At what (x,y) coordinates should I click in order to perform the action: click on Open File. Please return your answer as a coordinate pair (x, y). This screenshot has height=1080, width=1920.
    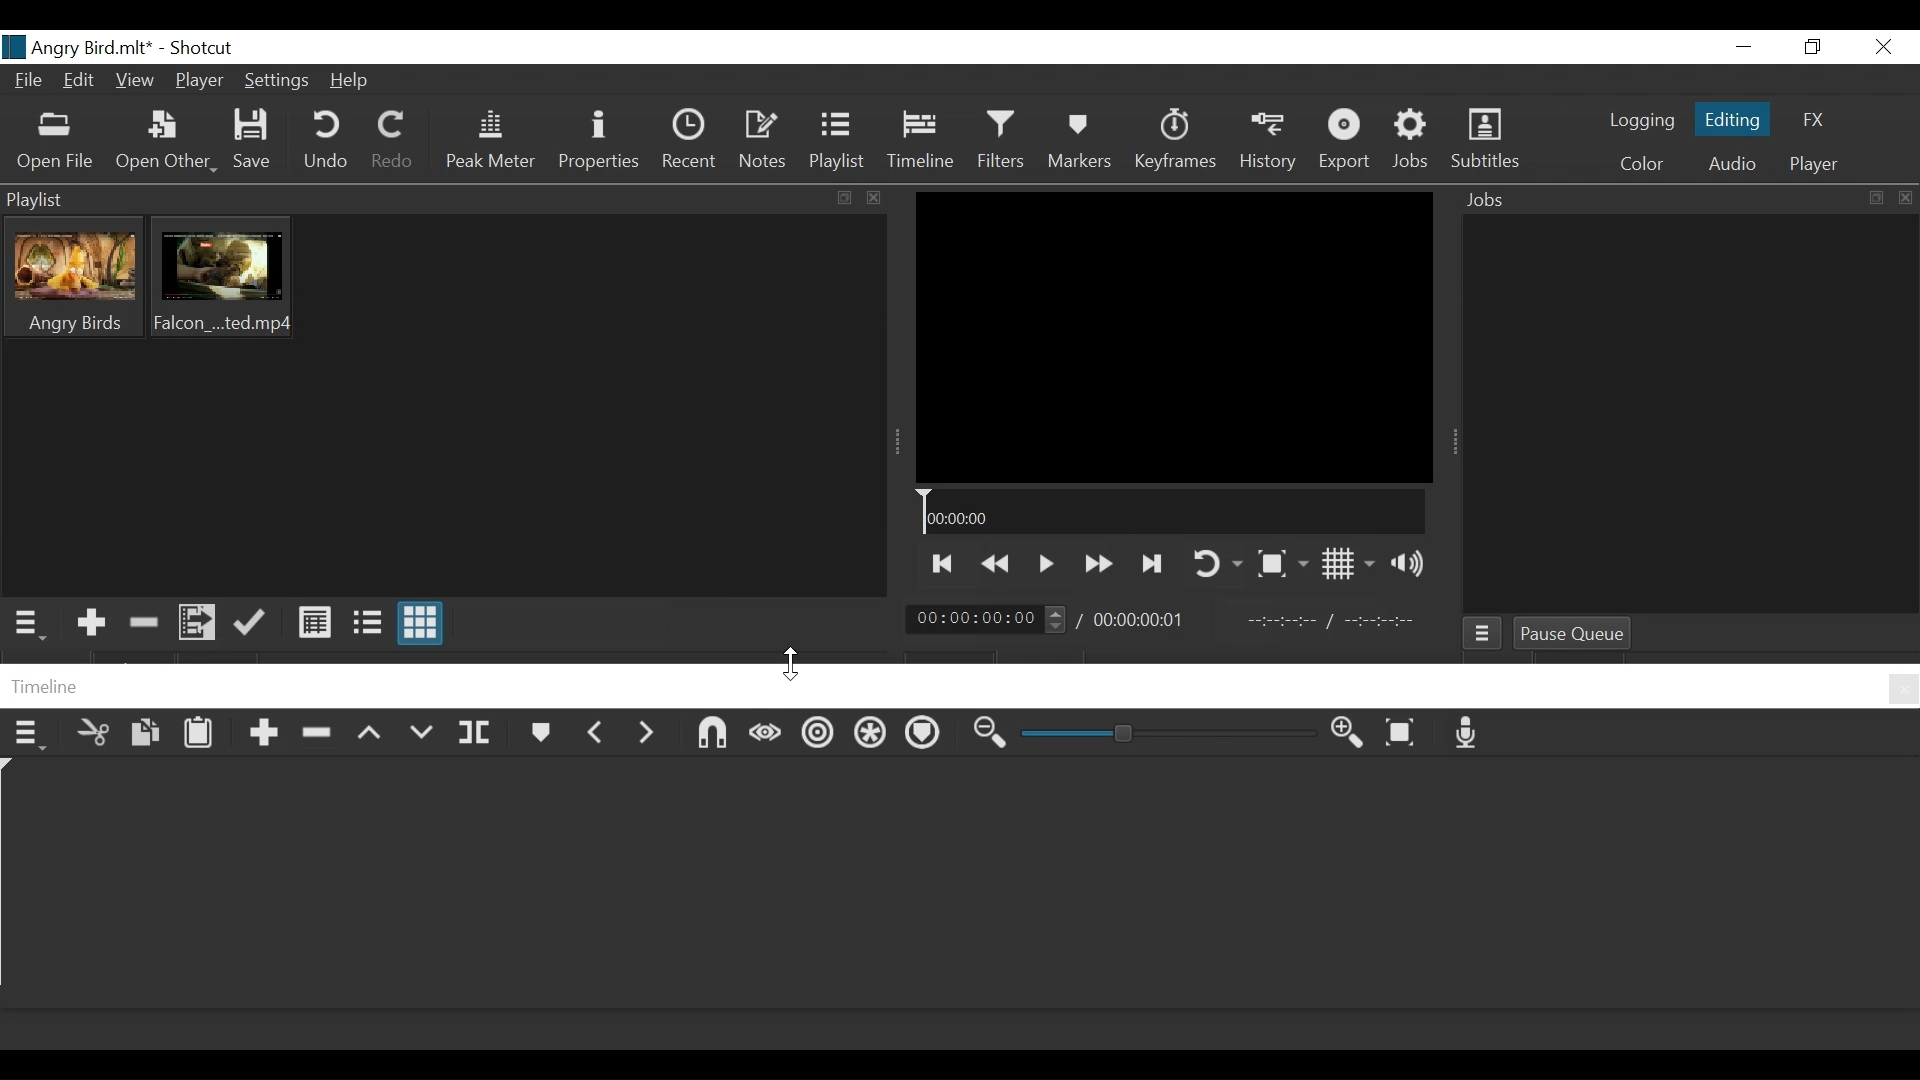
    Looking at the image, I should click on (55, 144).